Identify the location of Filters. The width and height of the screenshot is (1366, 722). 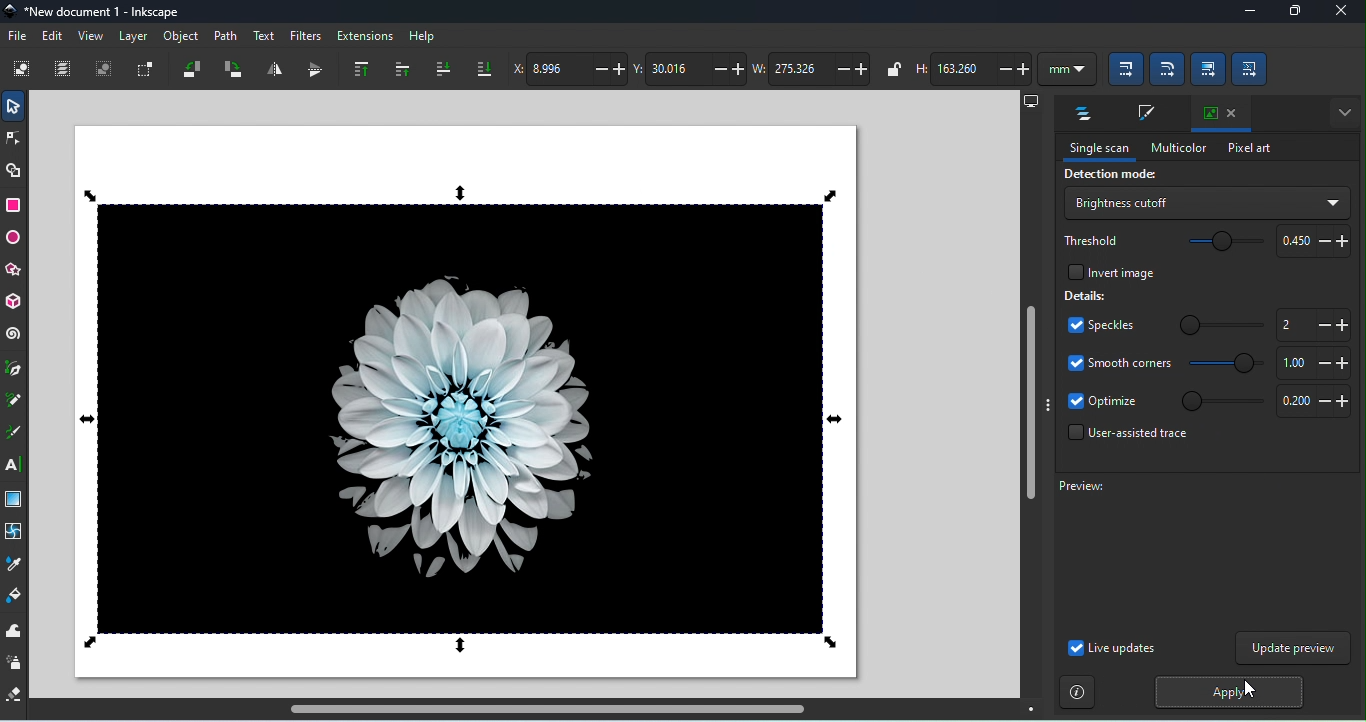
(306, 34).